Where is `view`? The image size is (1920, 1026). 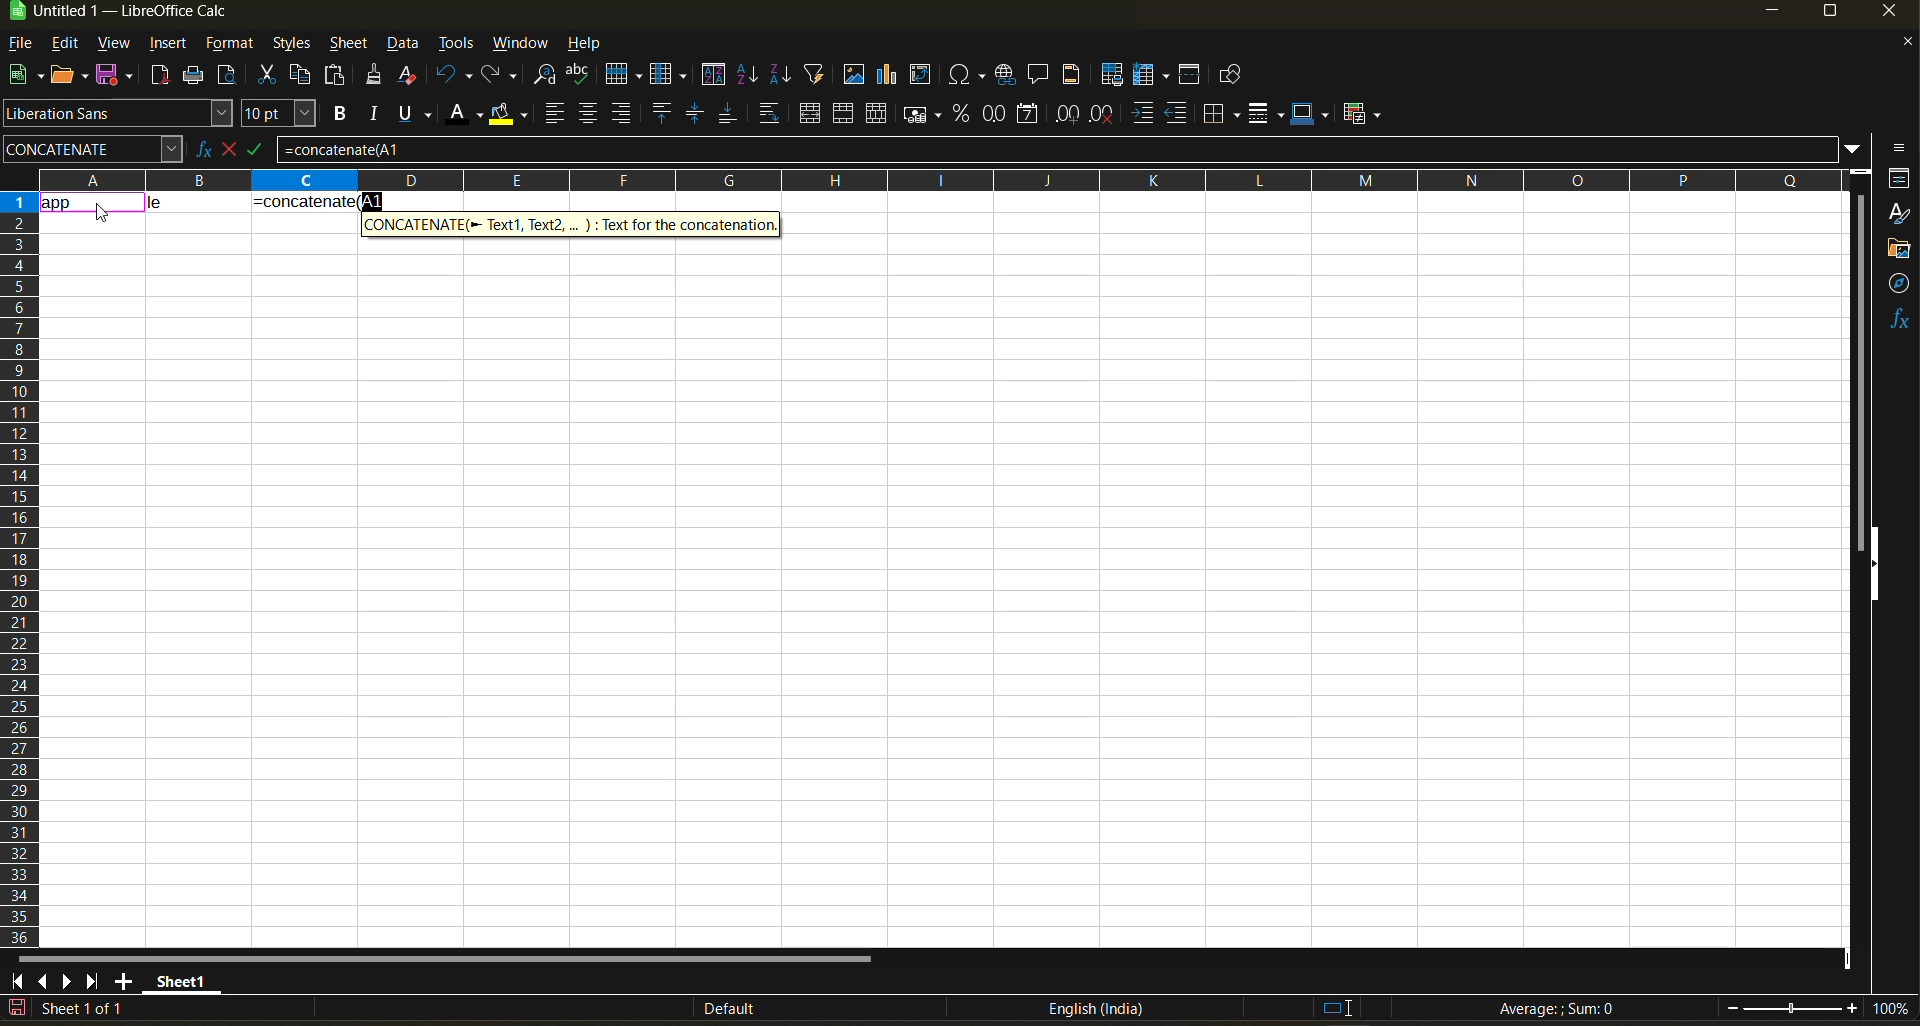
view is located at coordinates (113, 44).